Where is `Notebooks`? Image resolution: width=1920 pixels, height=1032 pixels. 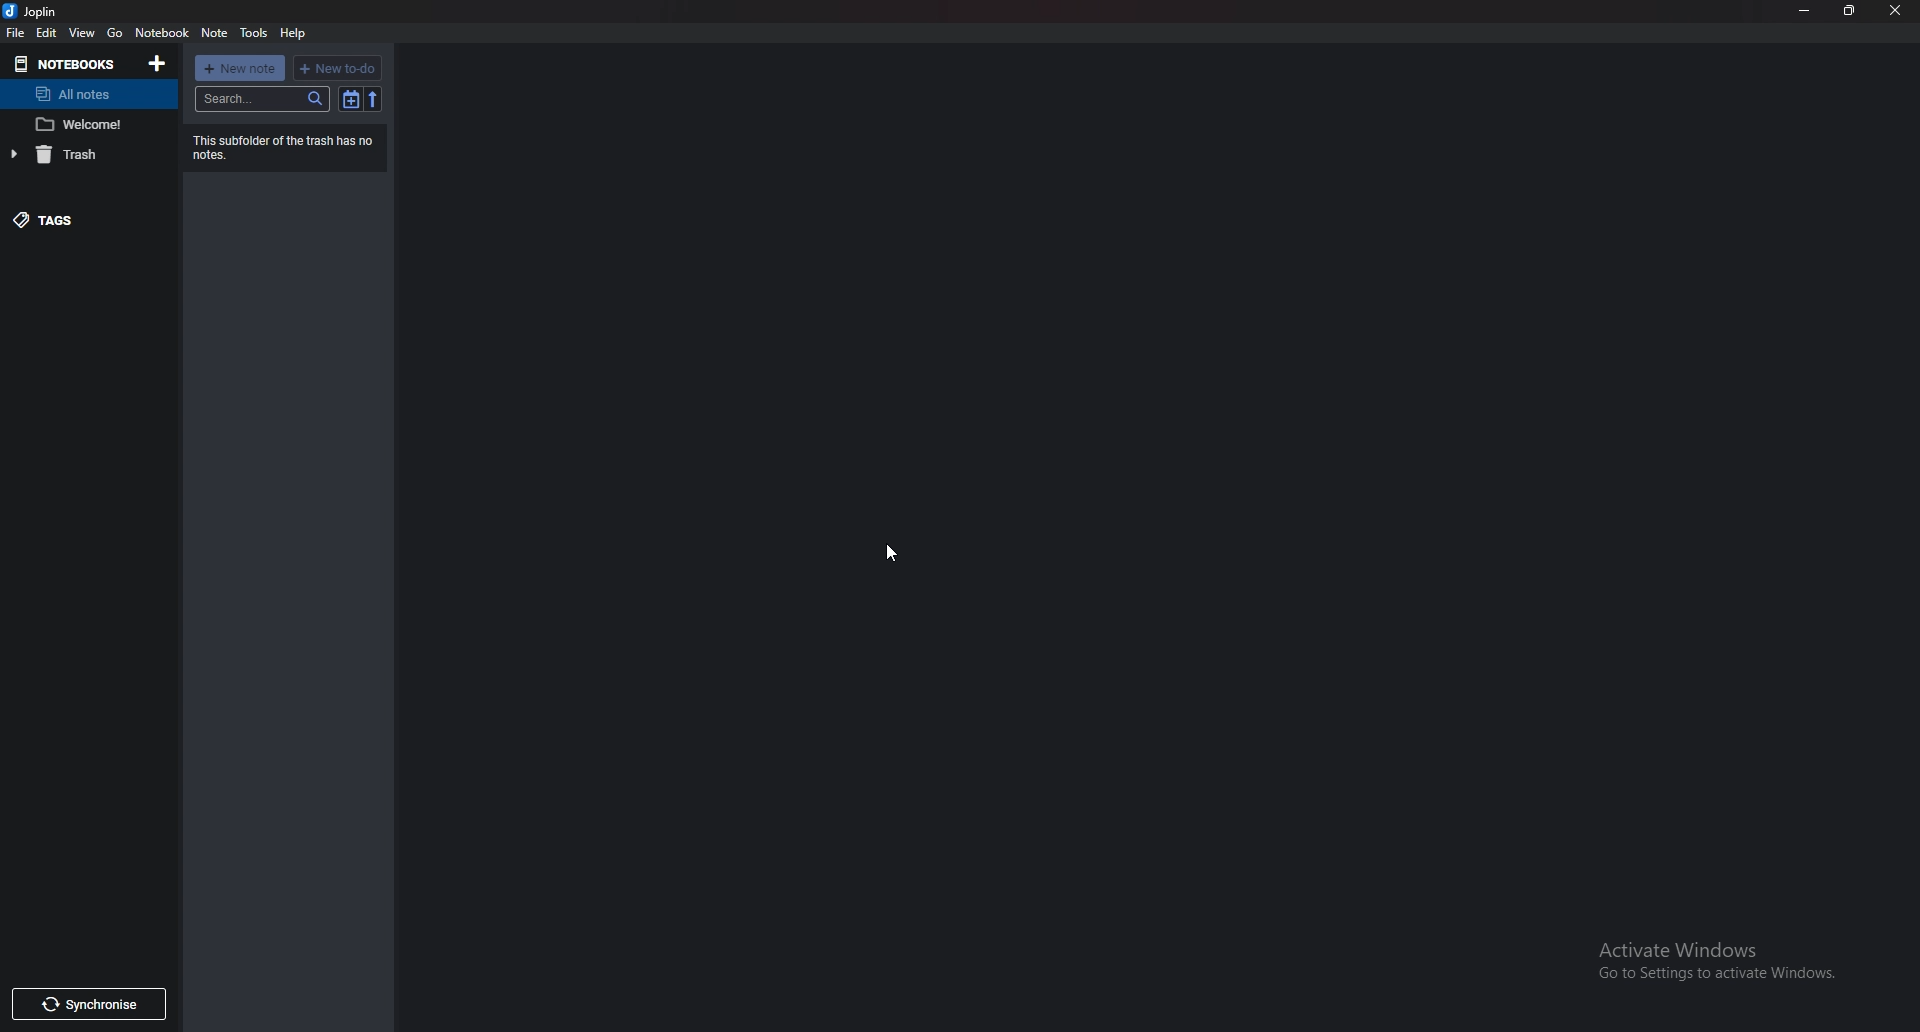
Notebooks is located at coordinates (65, 65).